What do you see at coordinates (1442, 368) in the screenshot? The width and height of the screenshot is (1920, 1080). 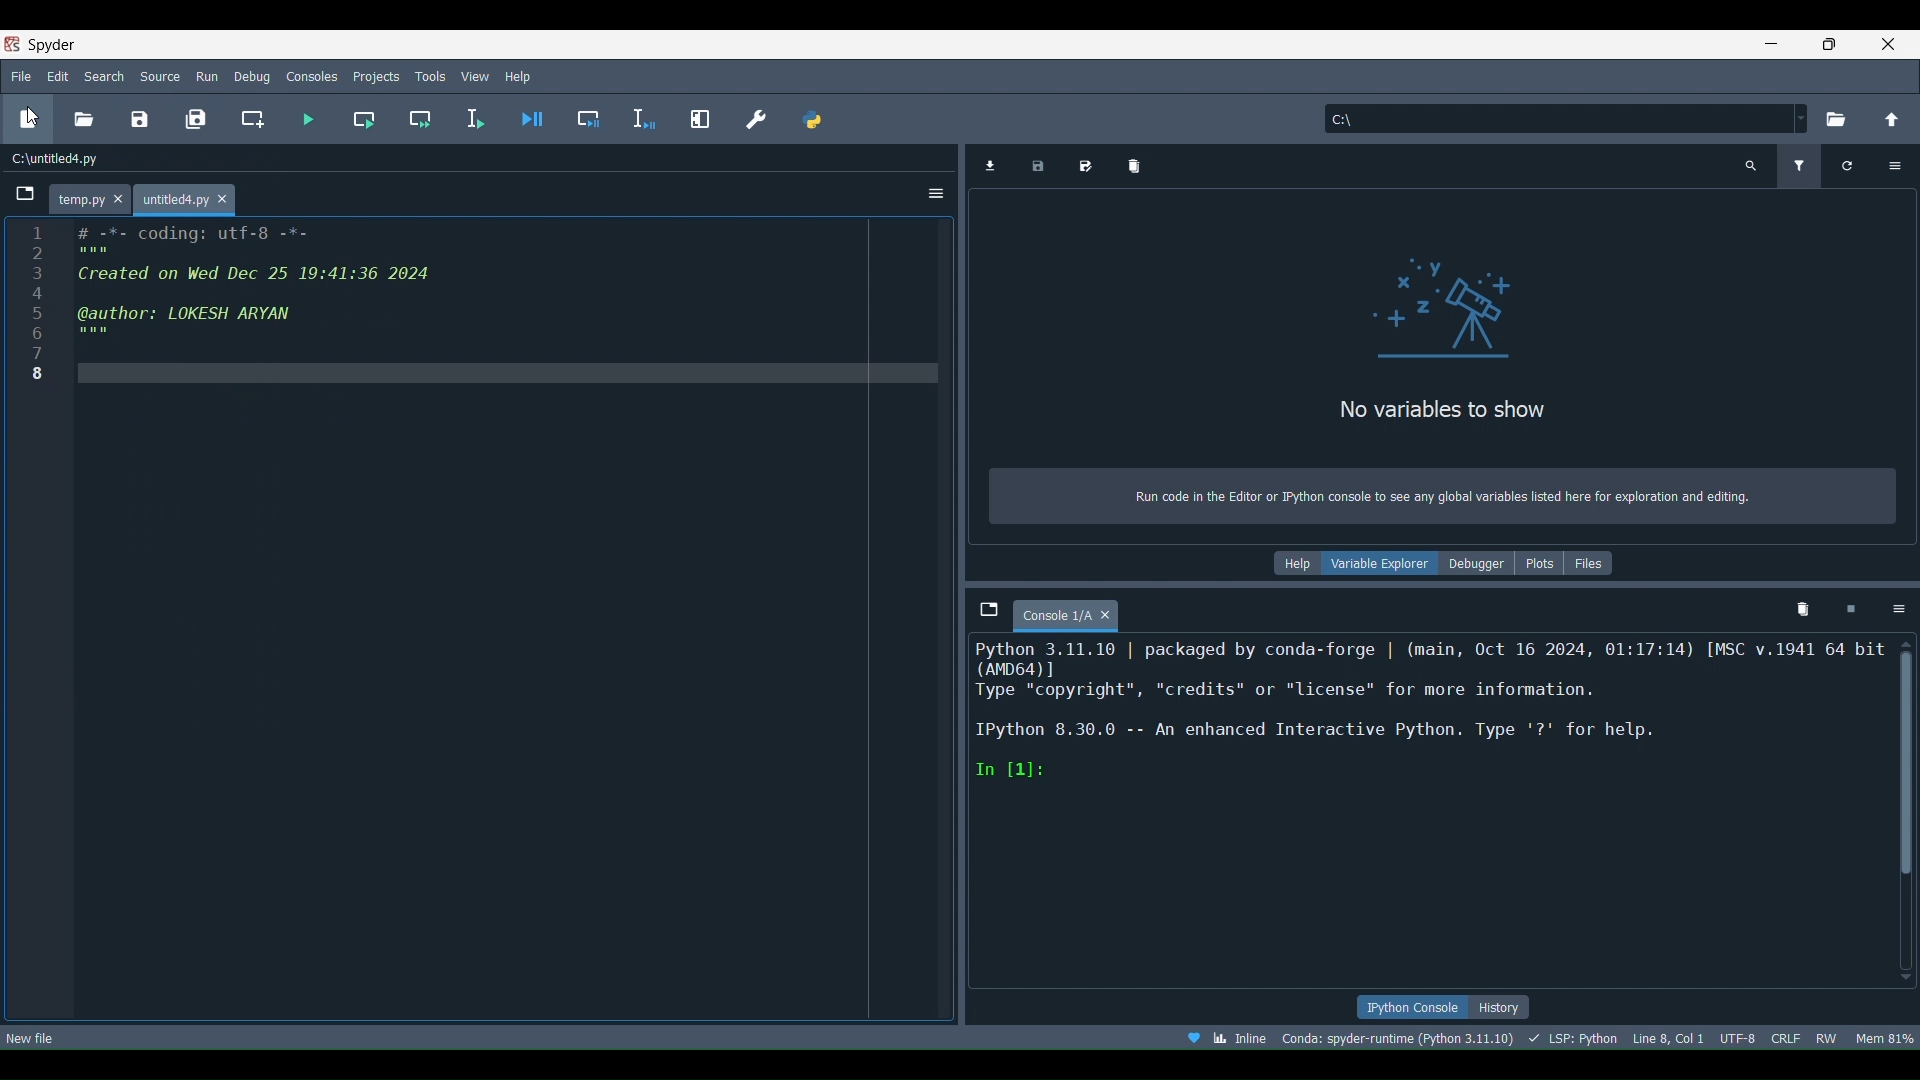 I see `Text` at bounding box center [1442, 368].